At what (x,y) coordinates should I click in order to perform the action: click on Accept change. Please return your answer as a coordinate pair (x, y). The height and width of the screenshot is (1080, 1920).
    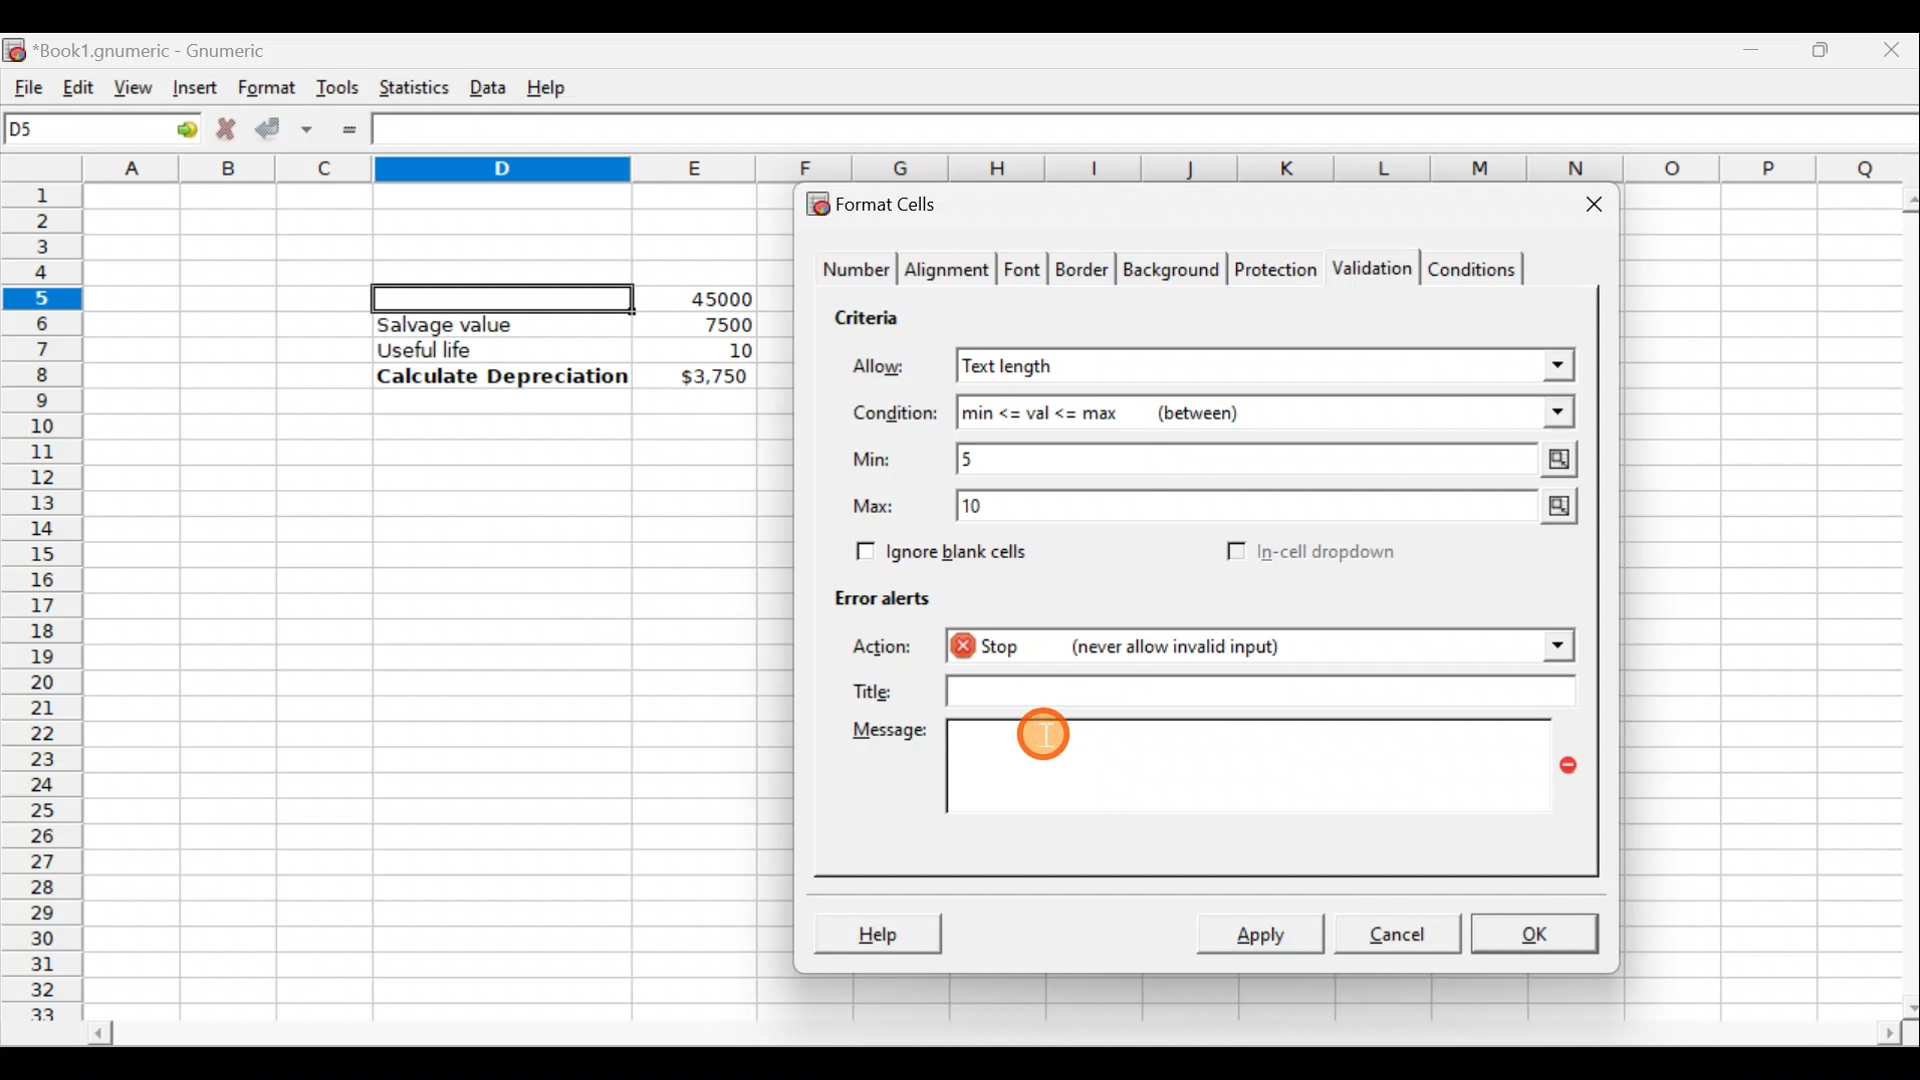
    Looking at the image, I should click on (287, 126).